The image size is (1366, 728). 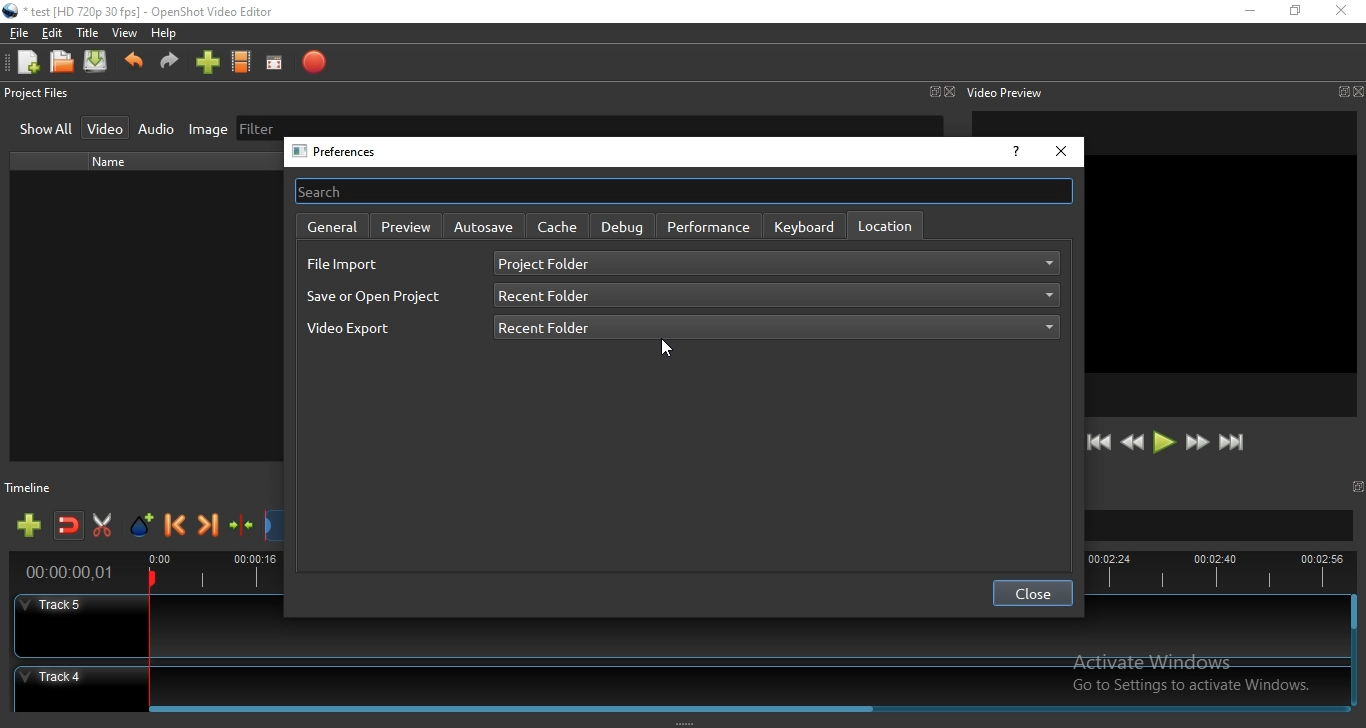 I want to click on video export, so click(x=360, y=334).